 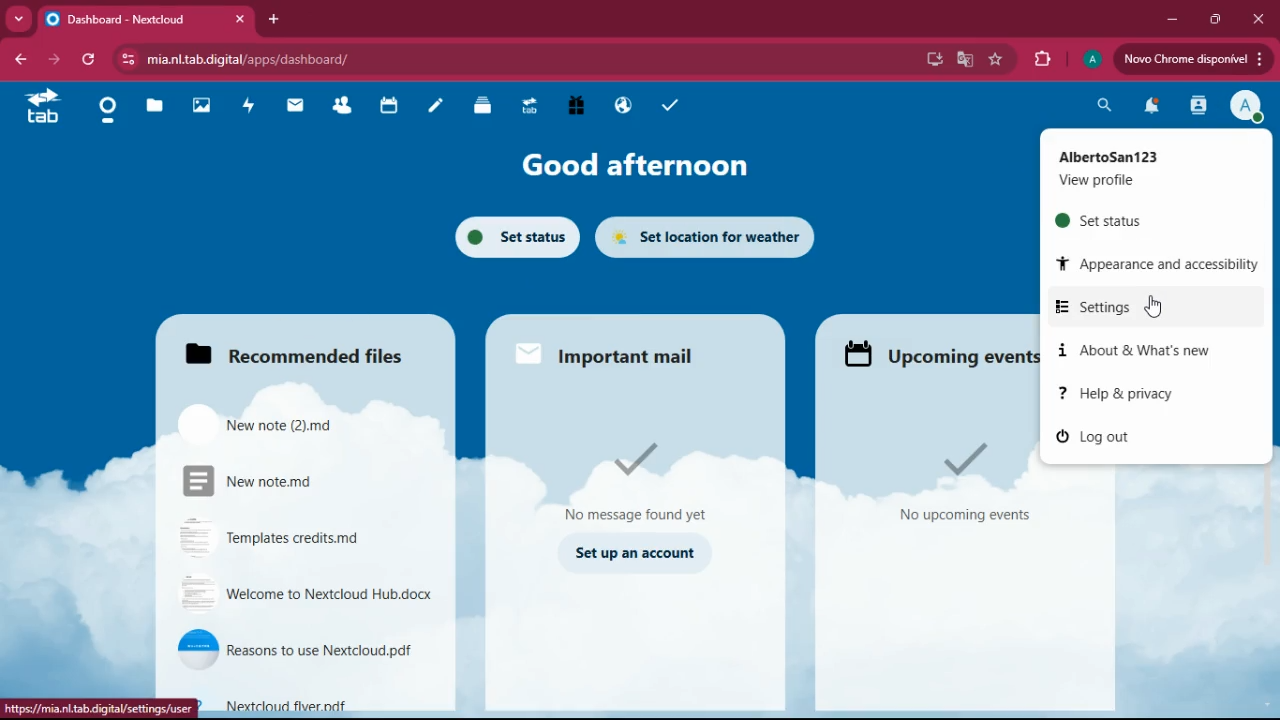 I want to click on friends, so click(x=346, y=107).